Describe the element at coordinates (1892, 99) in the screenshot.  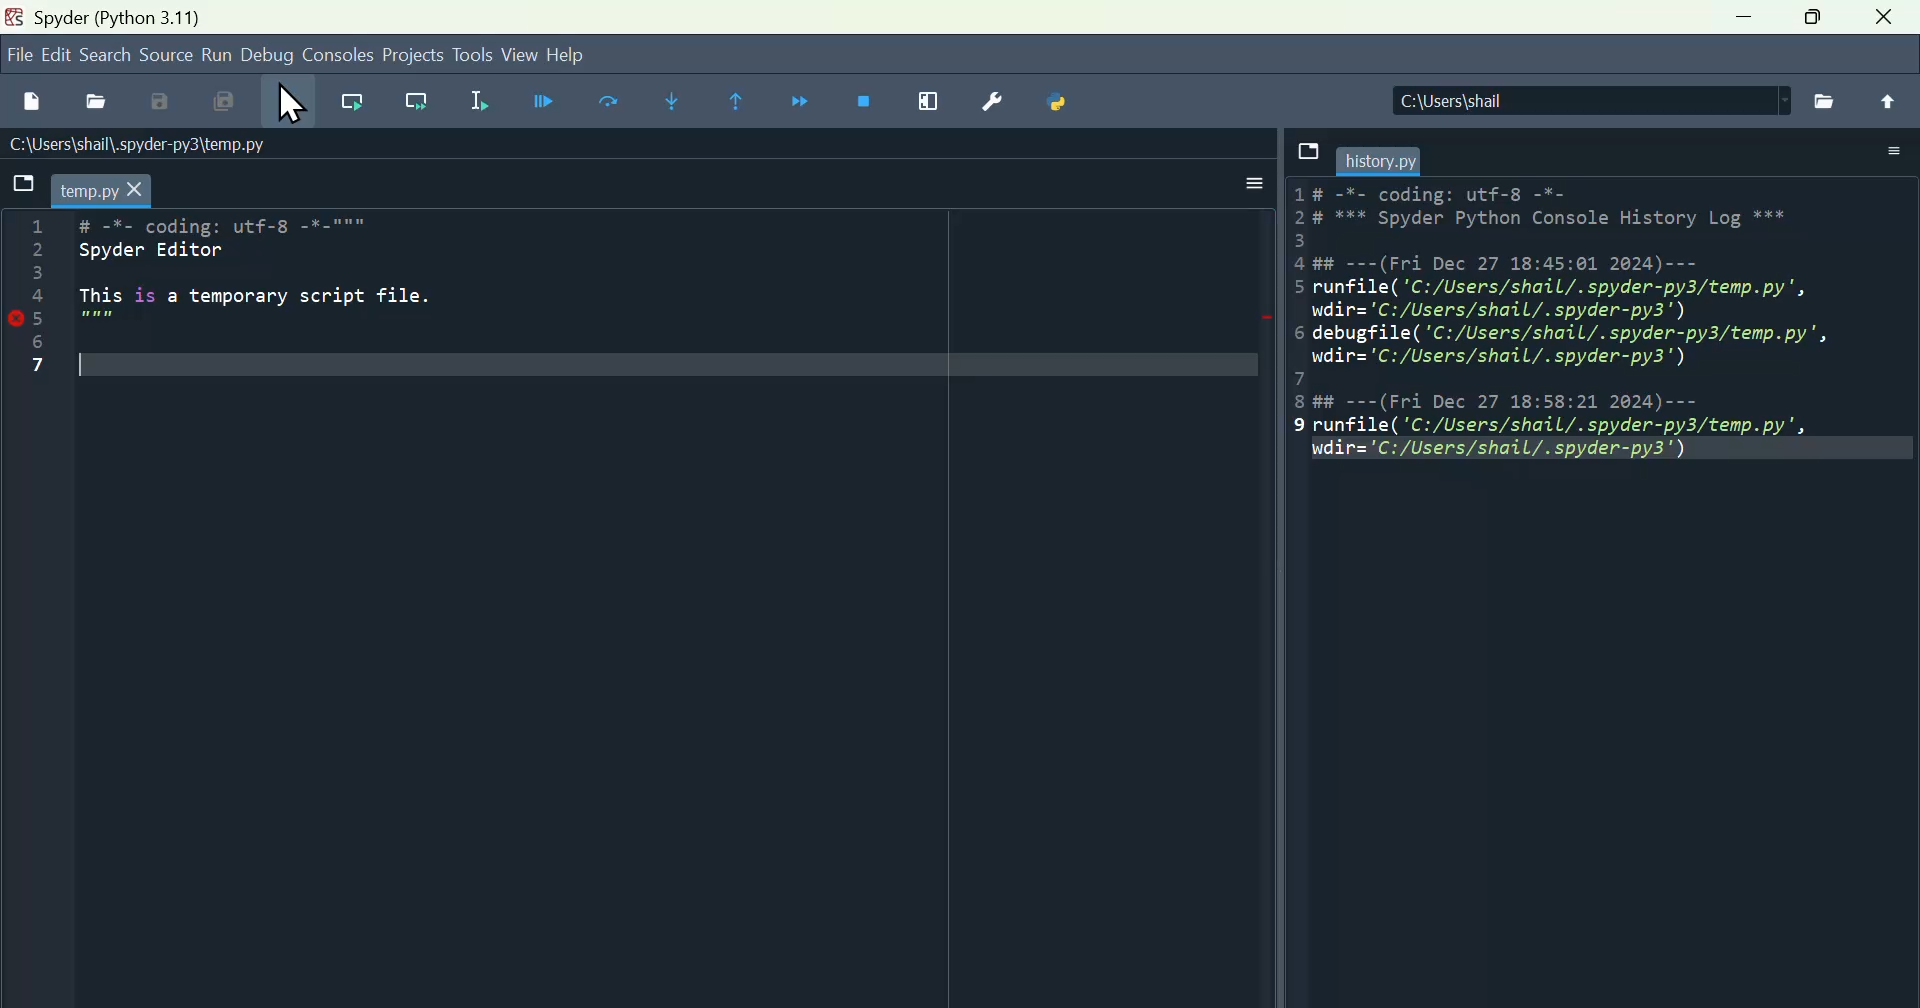
I see `File upload` at that location.